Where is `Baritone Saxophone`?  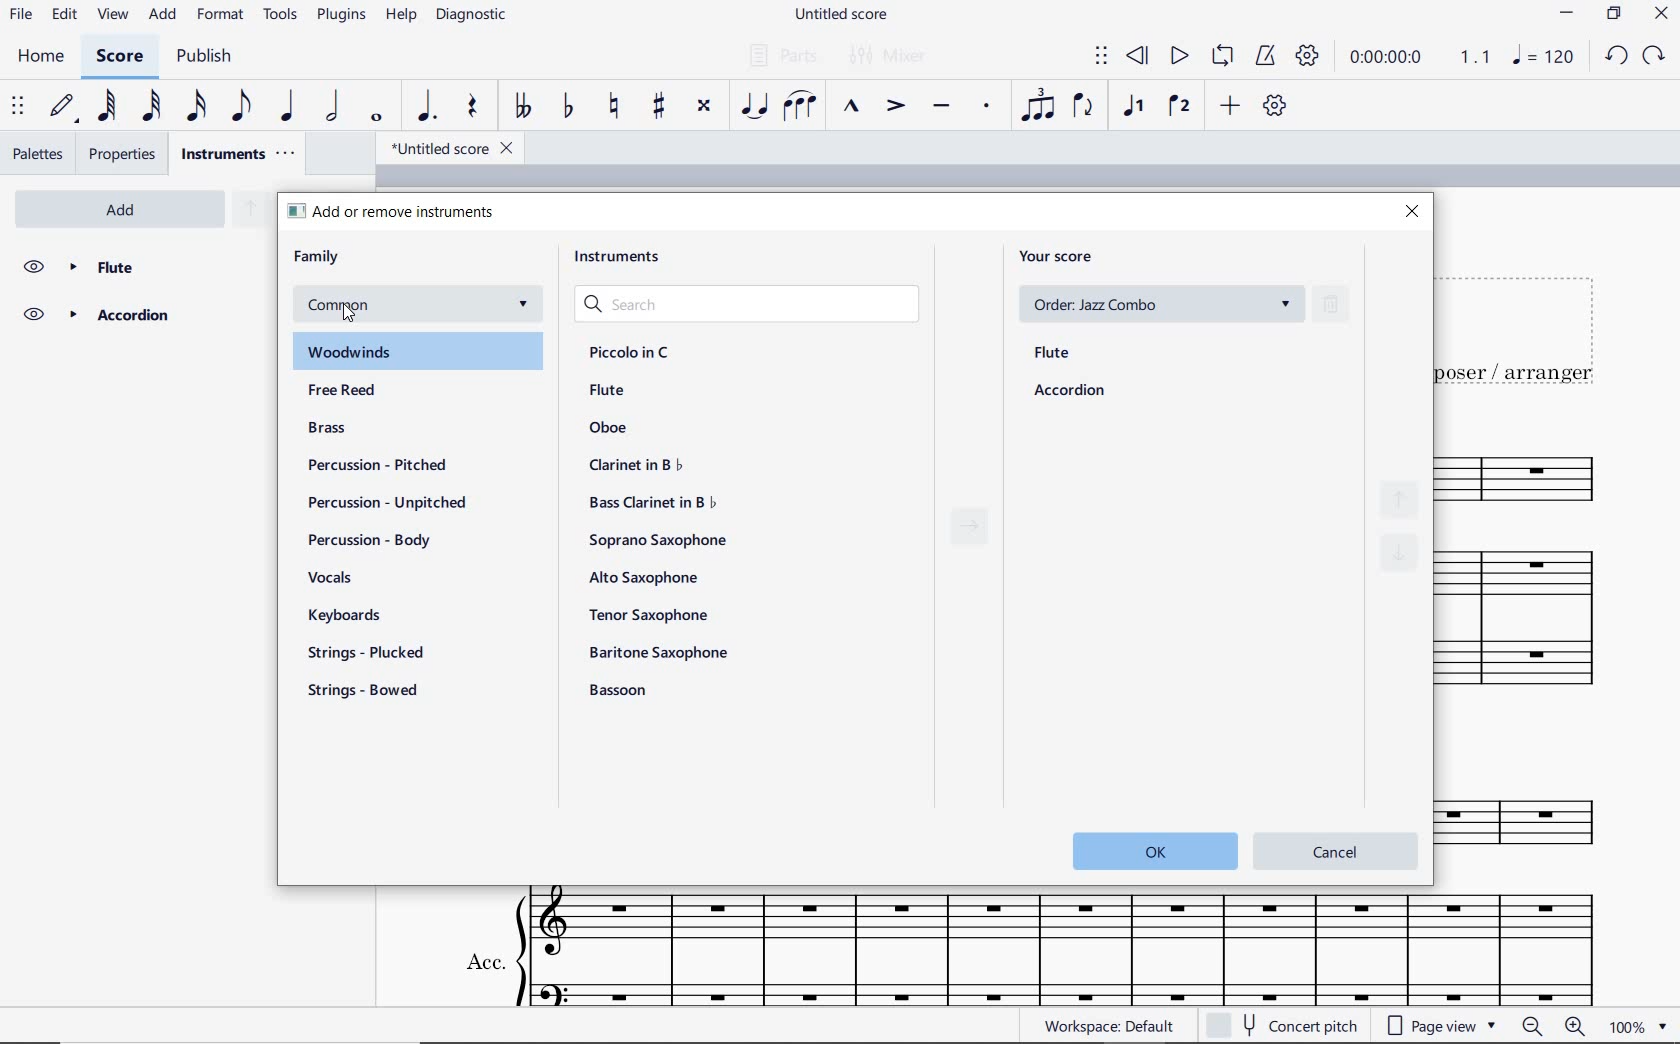 Baritone Saxophone is located at coordinates (660, 652).